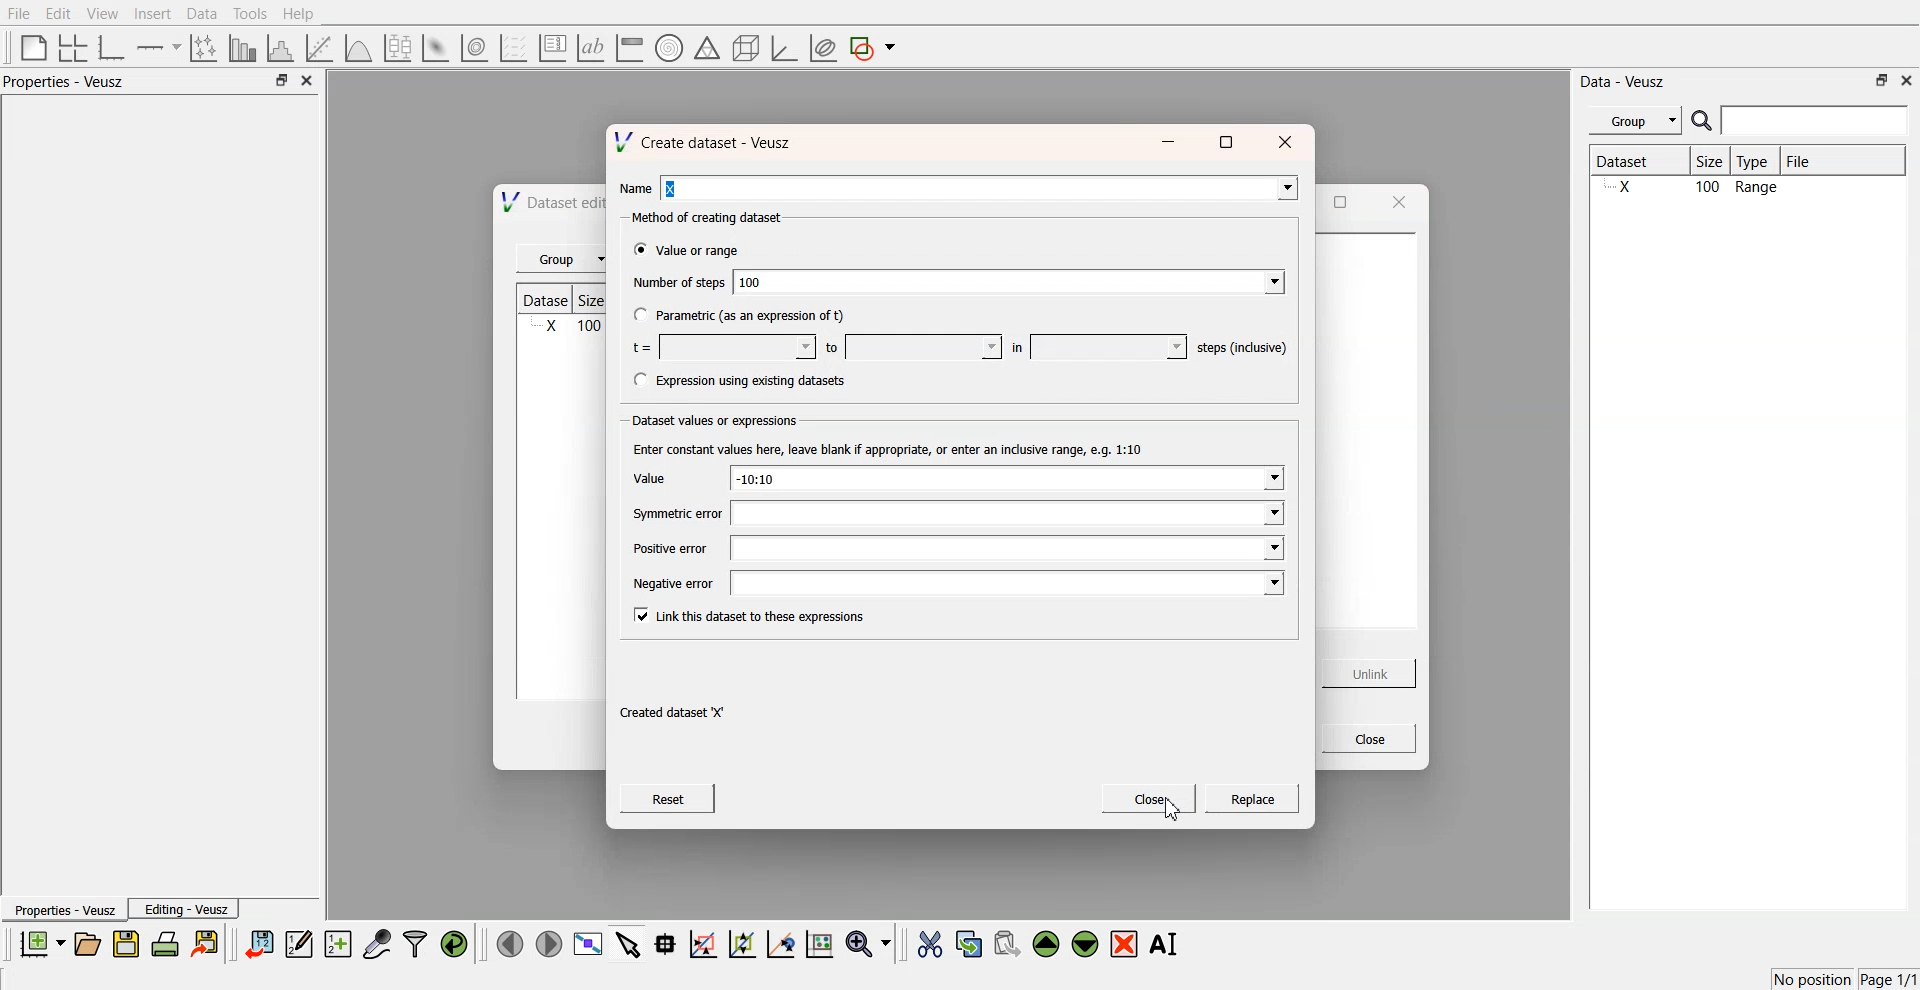 This screenshot has height=990, width=1920. I want to click on Properties - Veusz, so click(69, 82).